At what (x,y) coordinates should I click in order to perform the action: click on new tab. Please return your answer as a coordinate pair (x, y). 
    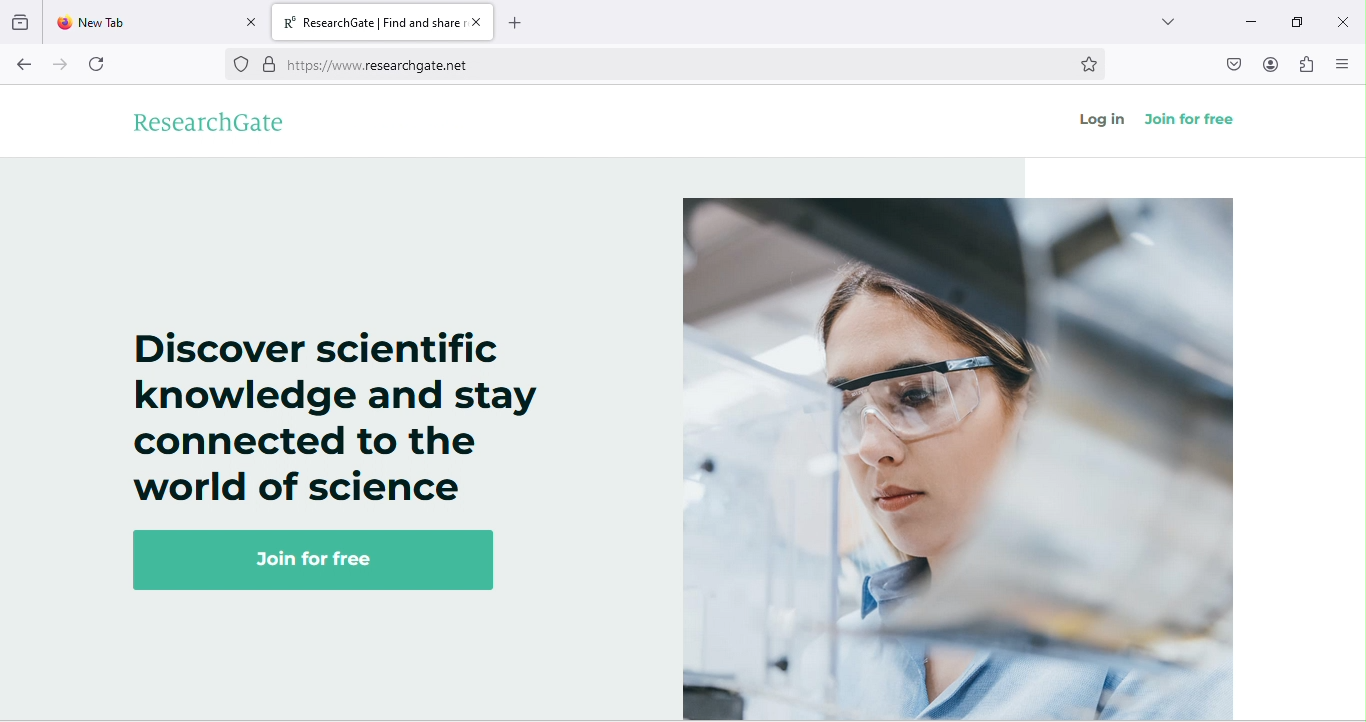
    Looking at the image, I should click on (155, 24).